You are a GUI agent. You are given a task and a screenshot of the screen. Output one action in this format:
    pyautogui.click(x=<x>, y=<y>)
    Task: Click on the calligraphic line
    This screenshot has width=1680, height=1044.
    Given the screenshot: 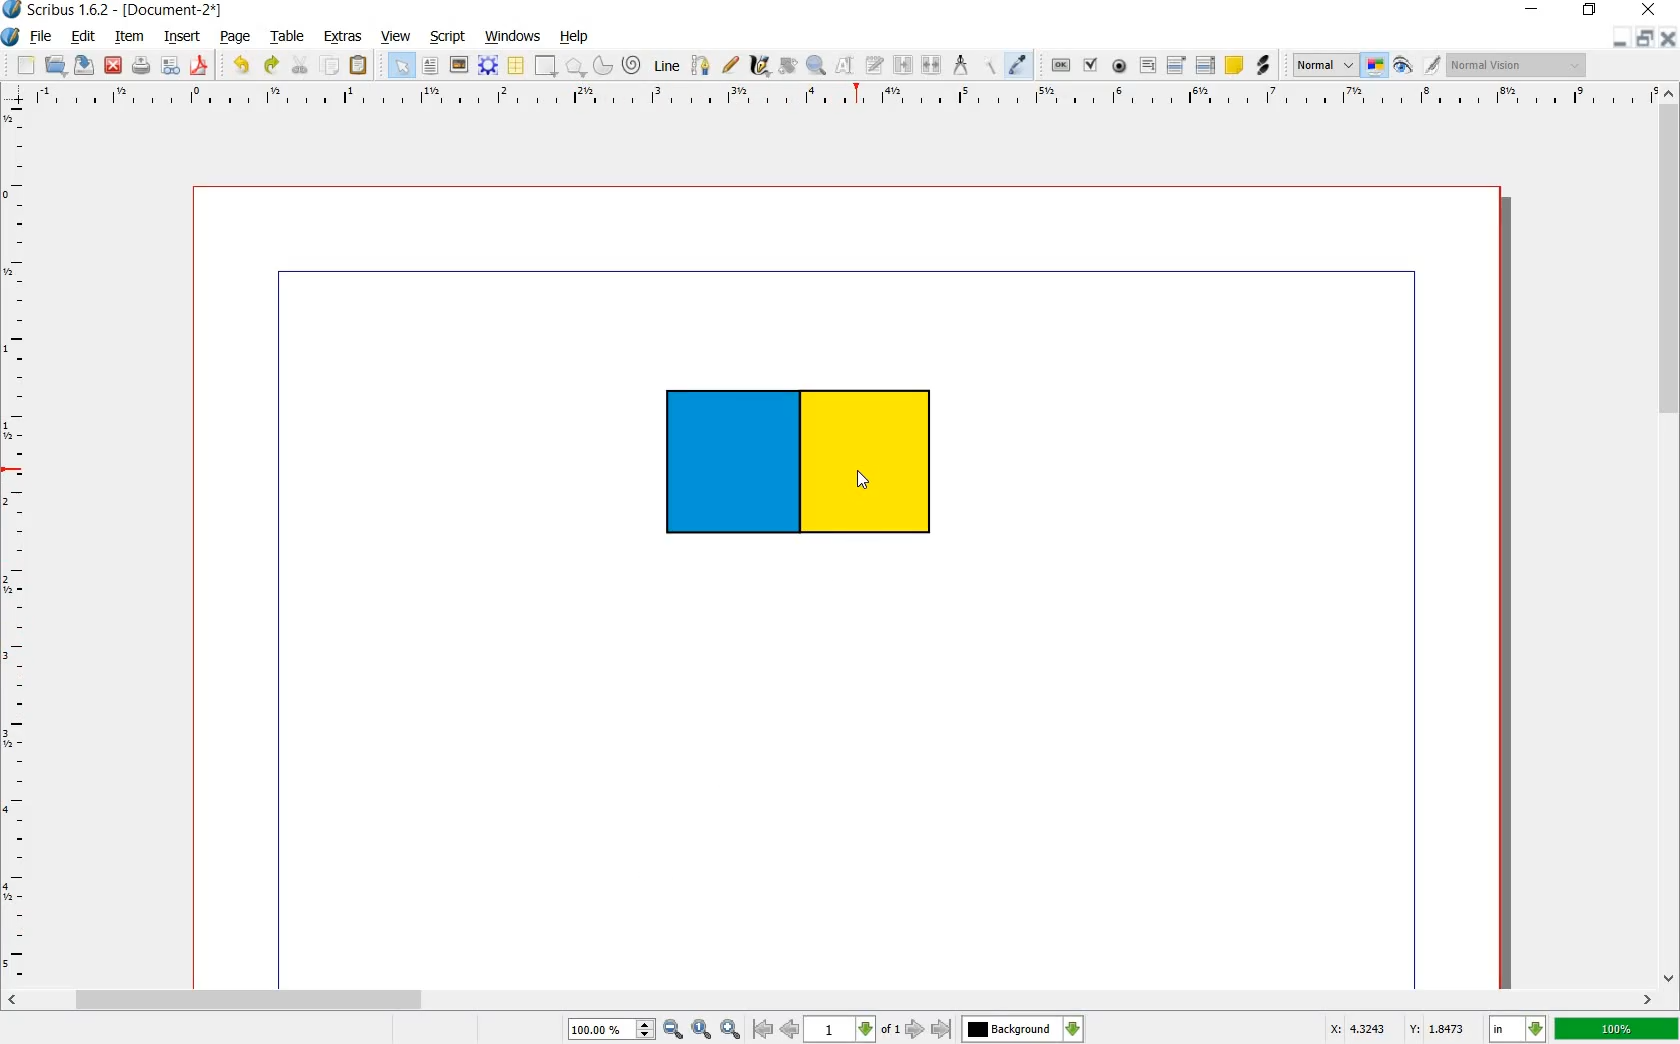 What is the action you would take?
    pyautogui.click(x=760, y=66)
    